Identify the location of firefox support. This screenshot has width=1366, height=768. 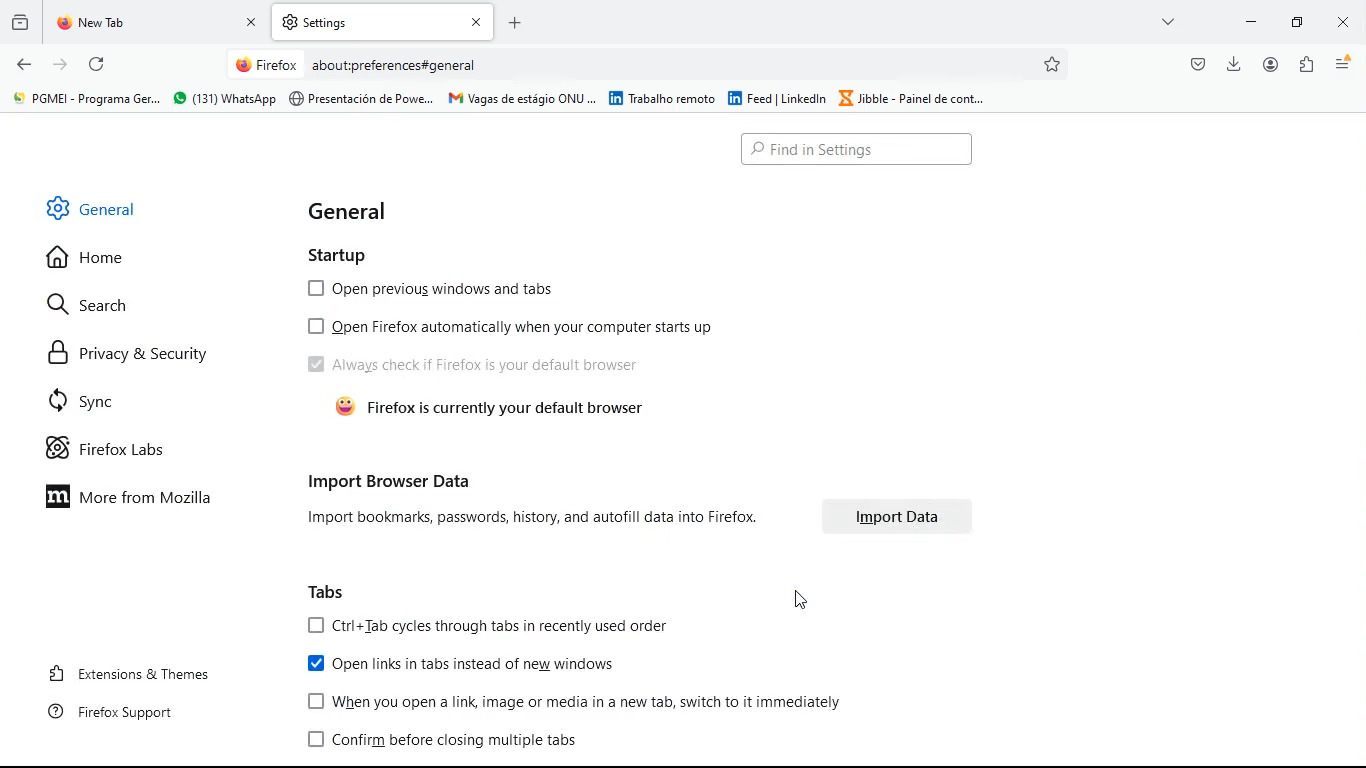
(122, 711).